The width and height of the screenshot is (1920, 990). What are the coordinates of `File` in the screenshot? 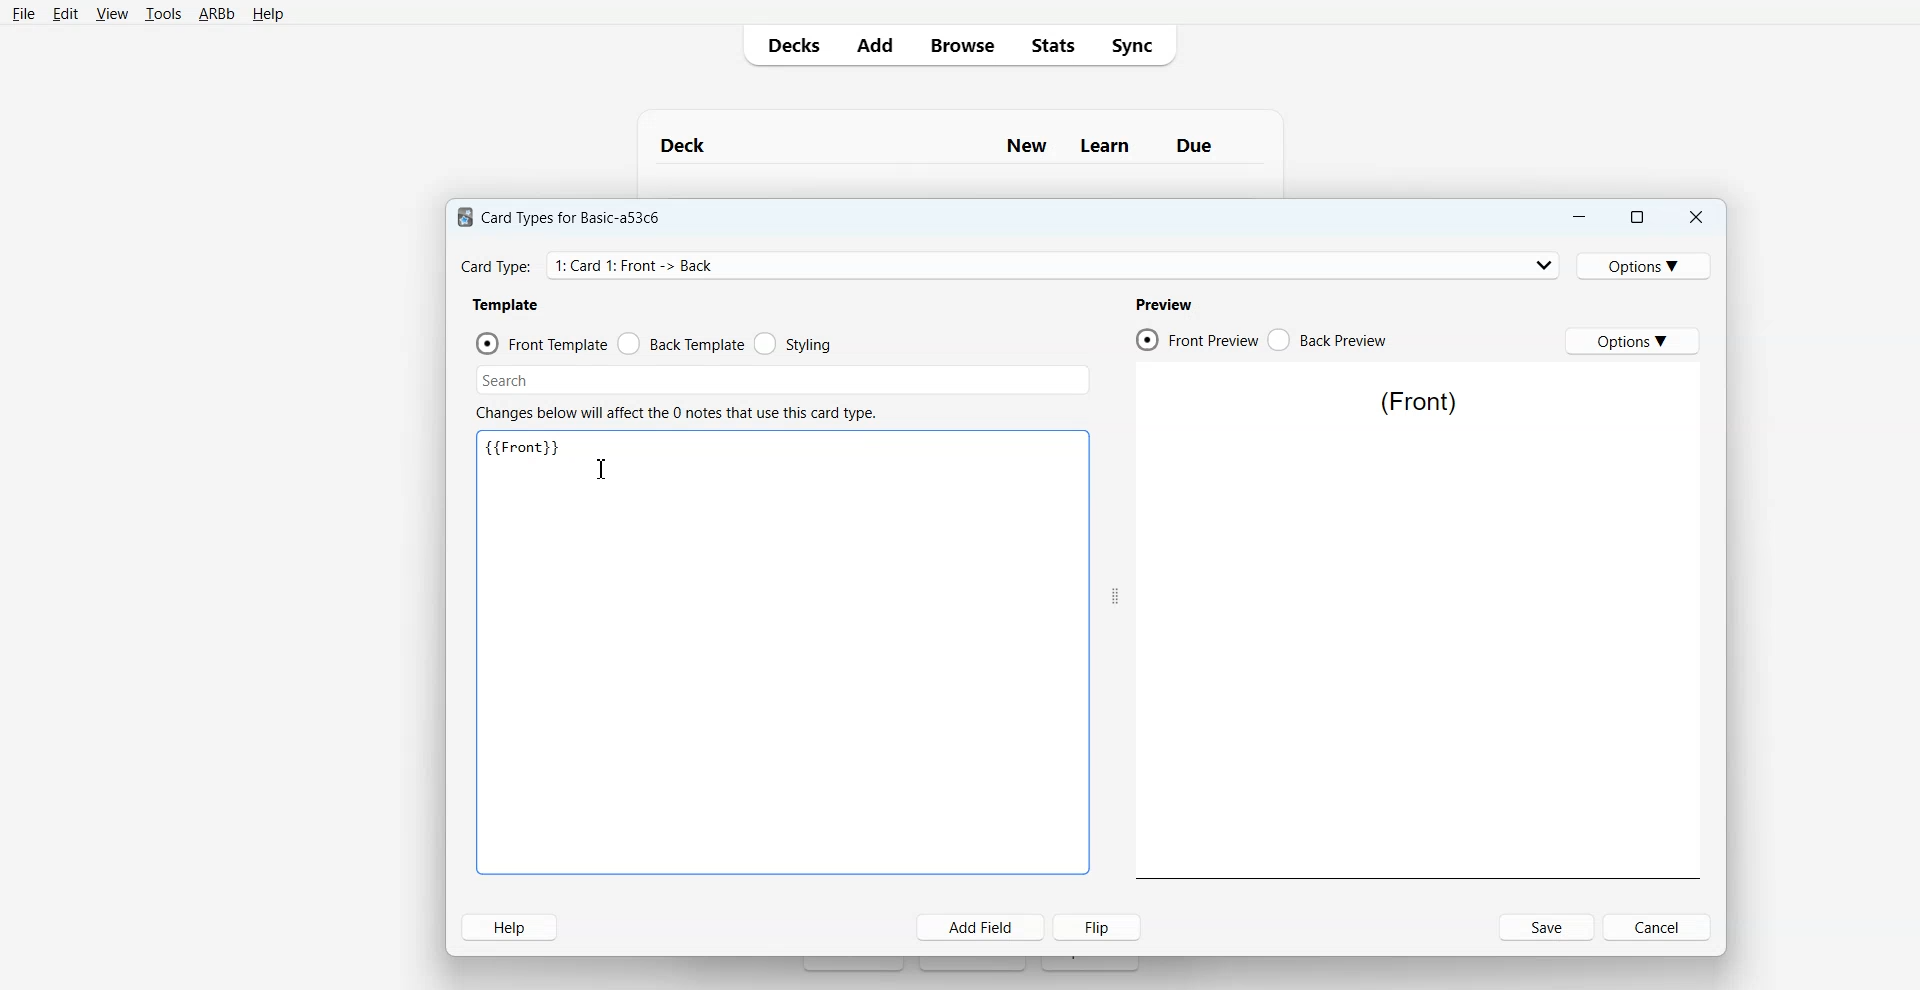 It's located at (23, 13).